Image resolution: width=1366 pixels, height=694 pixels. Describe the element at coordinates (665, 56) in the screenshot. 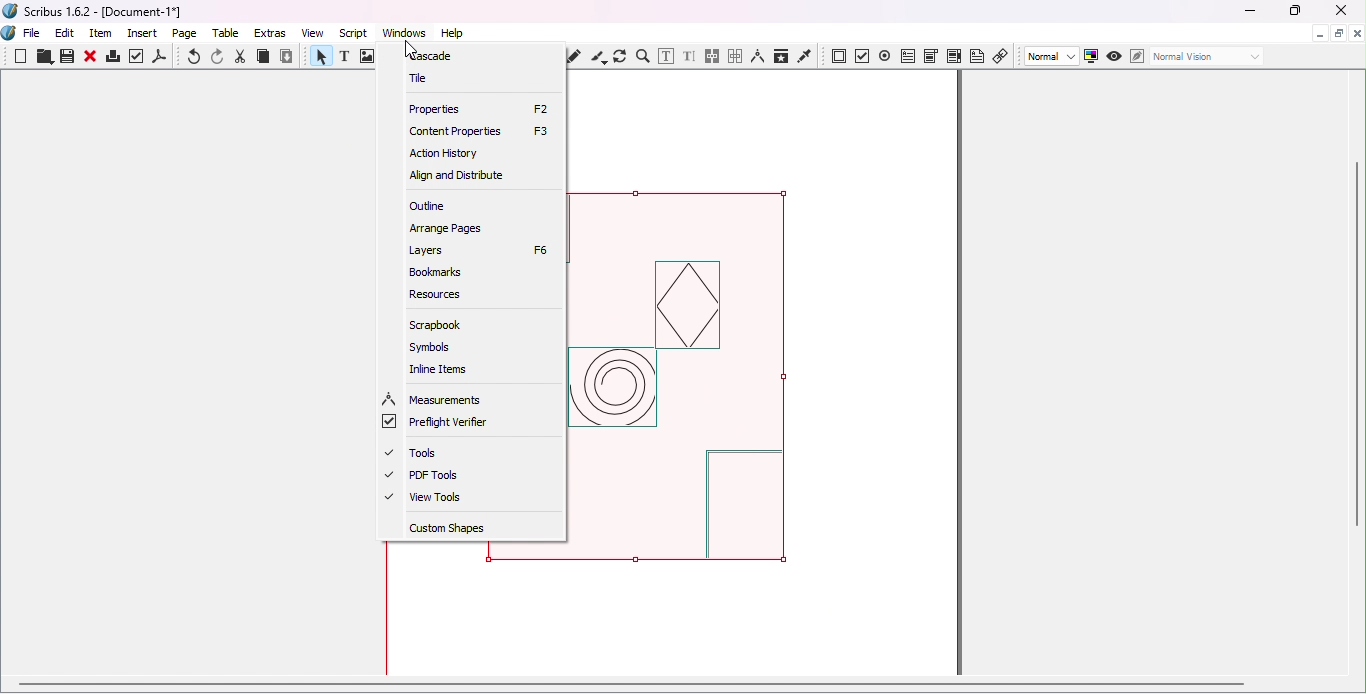

I see `Edit contents of frame` at that location.